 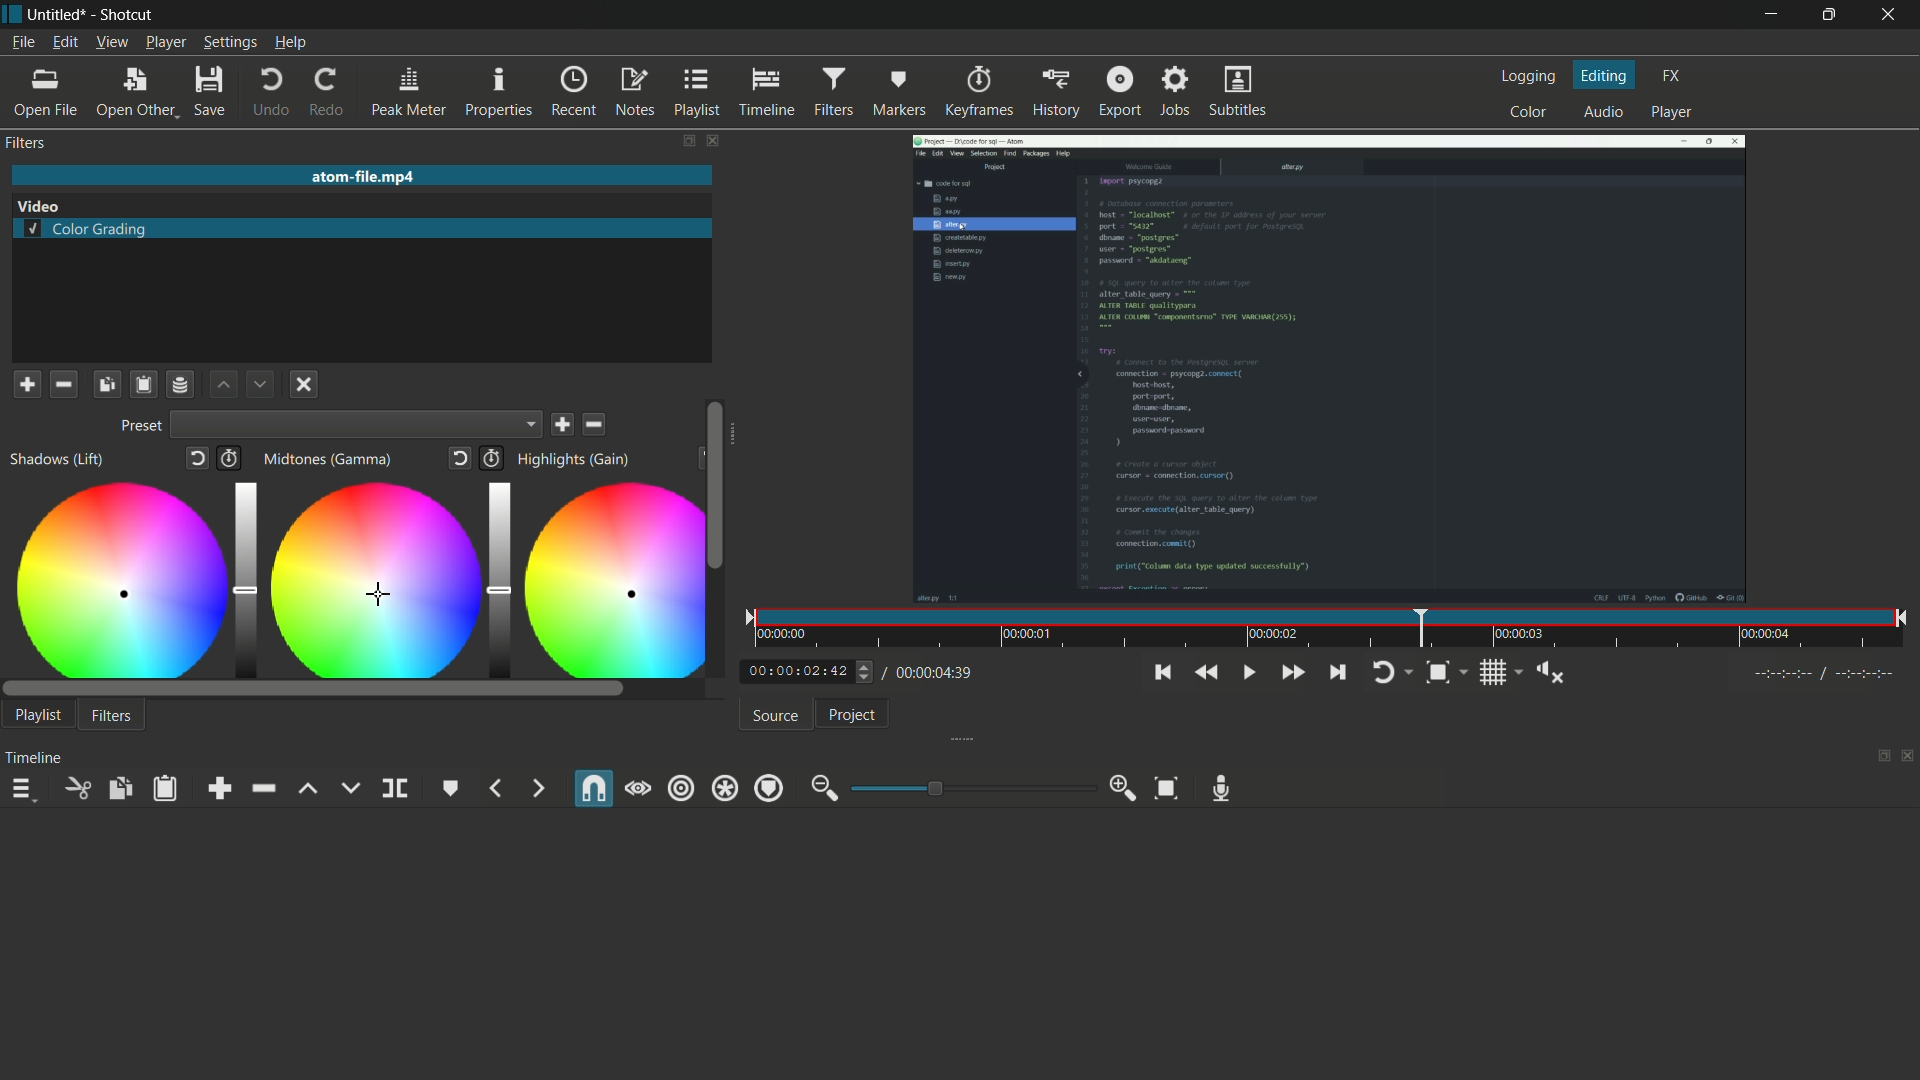 What do you see at coordinates (26, 43) in the screenshot?
I see `file menu` at bounding box center [26, 43].